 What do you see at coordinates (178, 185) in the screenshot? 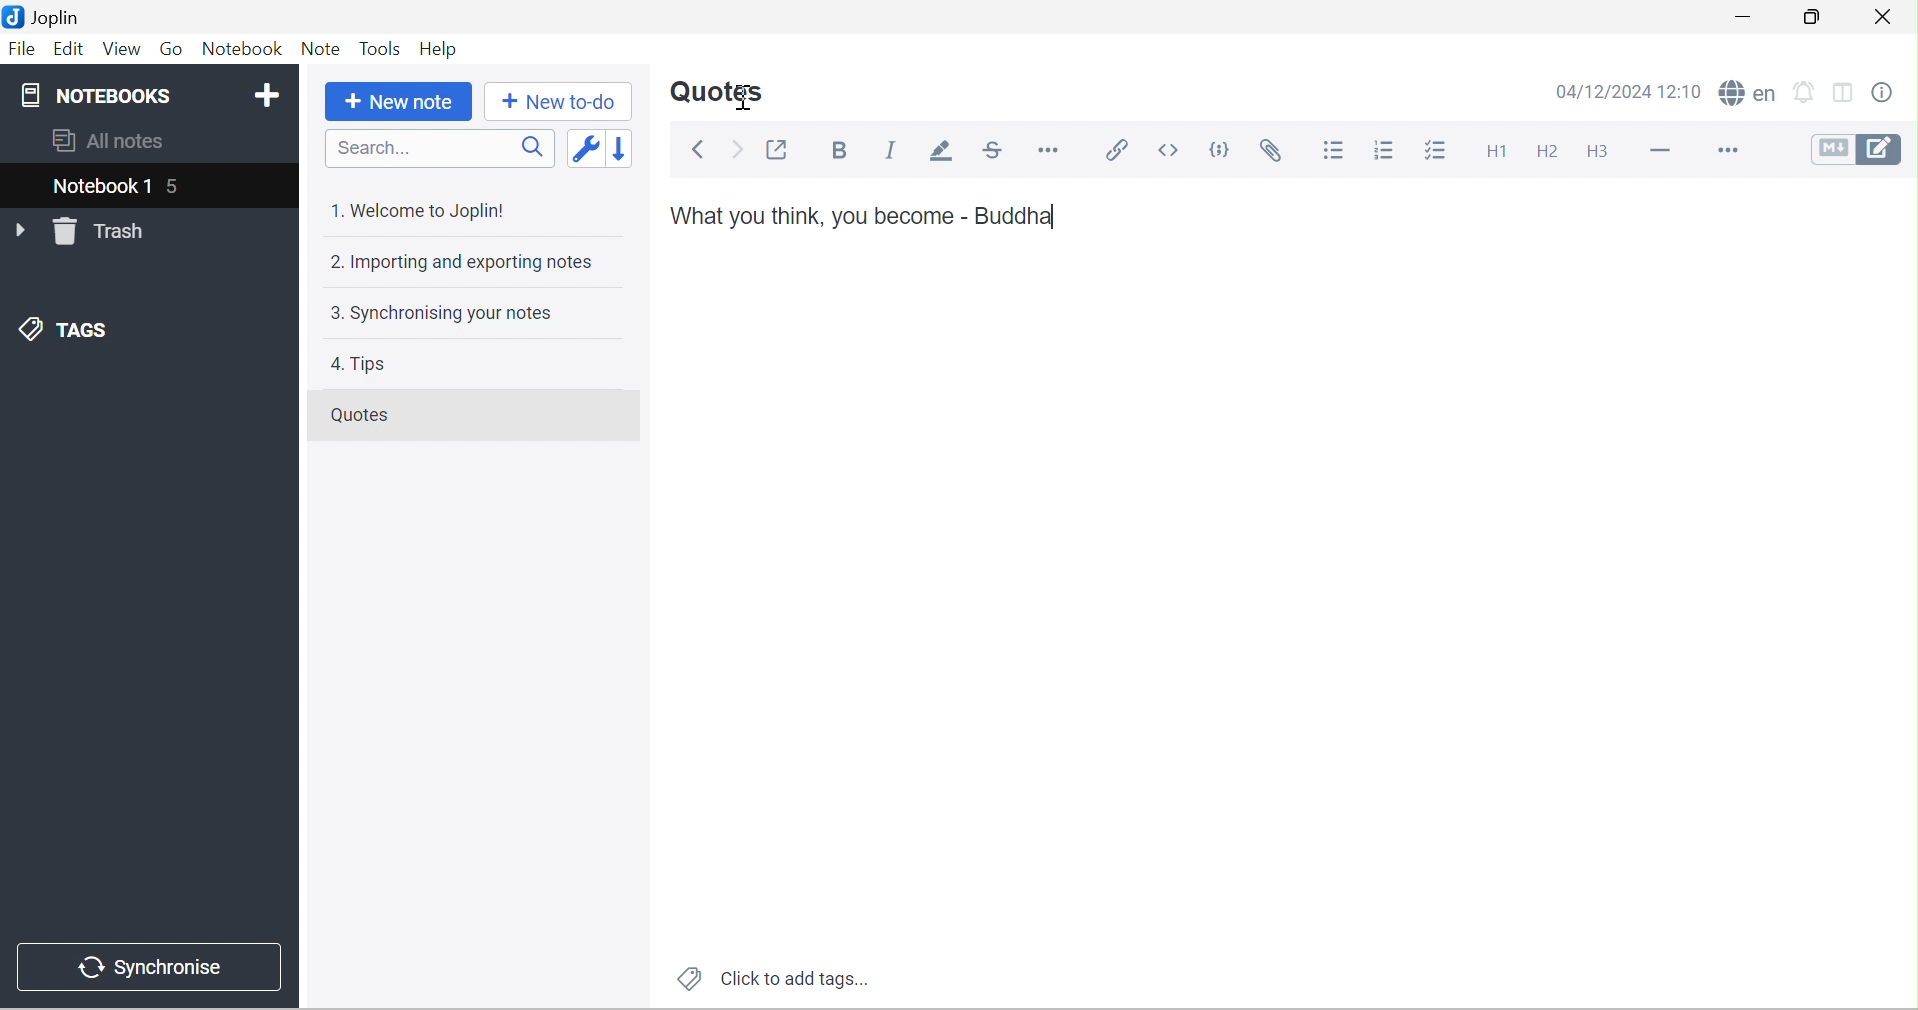
I see `5` at bounding box center [178, 185].